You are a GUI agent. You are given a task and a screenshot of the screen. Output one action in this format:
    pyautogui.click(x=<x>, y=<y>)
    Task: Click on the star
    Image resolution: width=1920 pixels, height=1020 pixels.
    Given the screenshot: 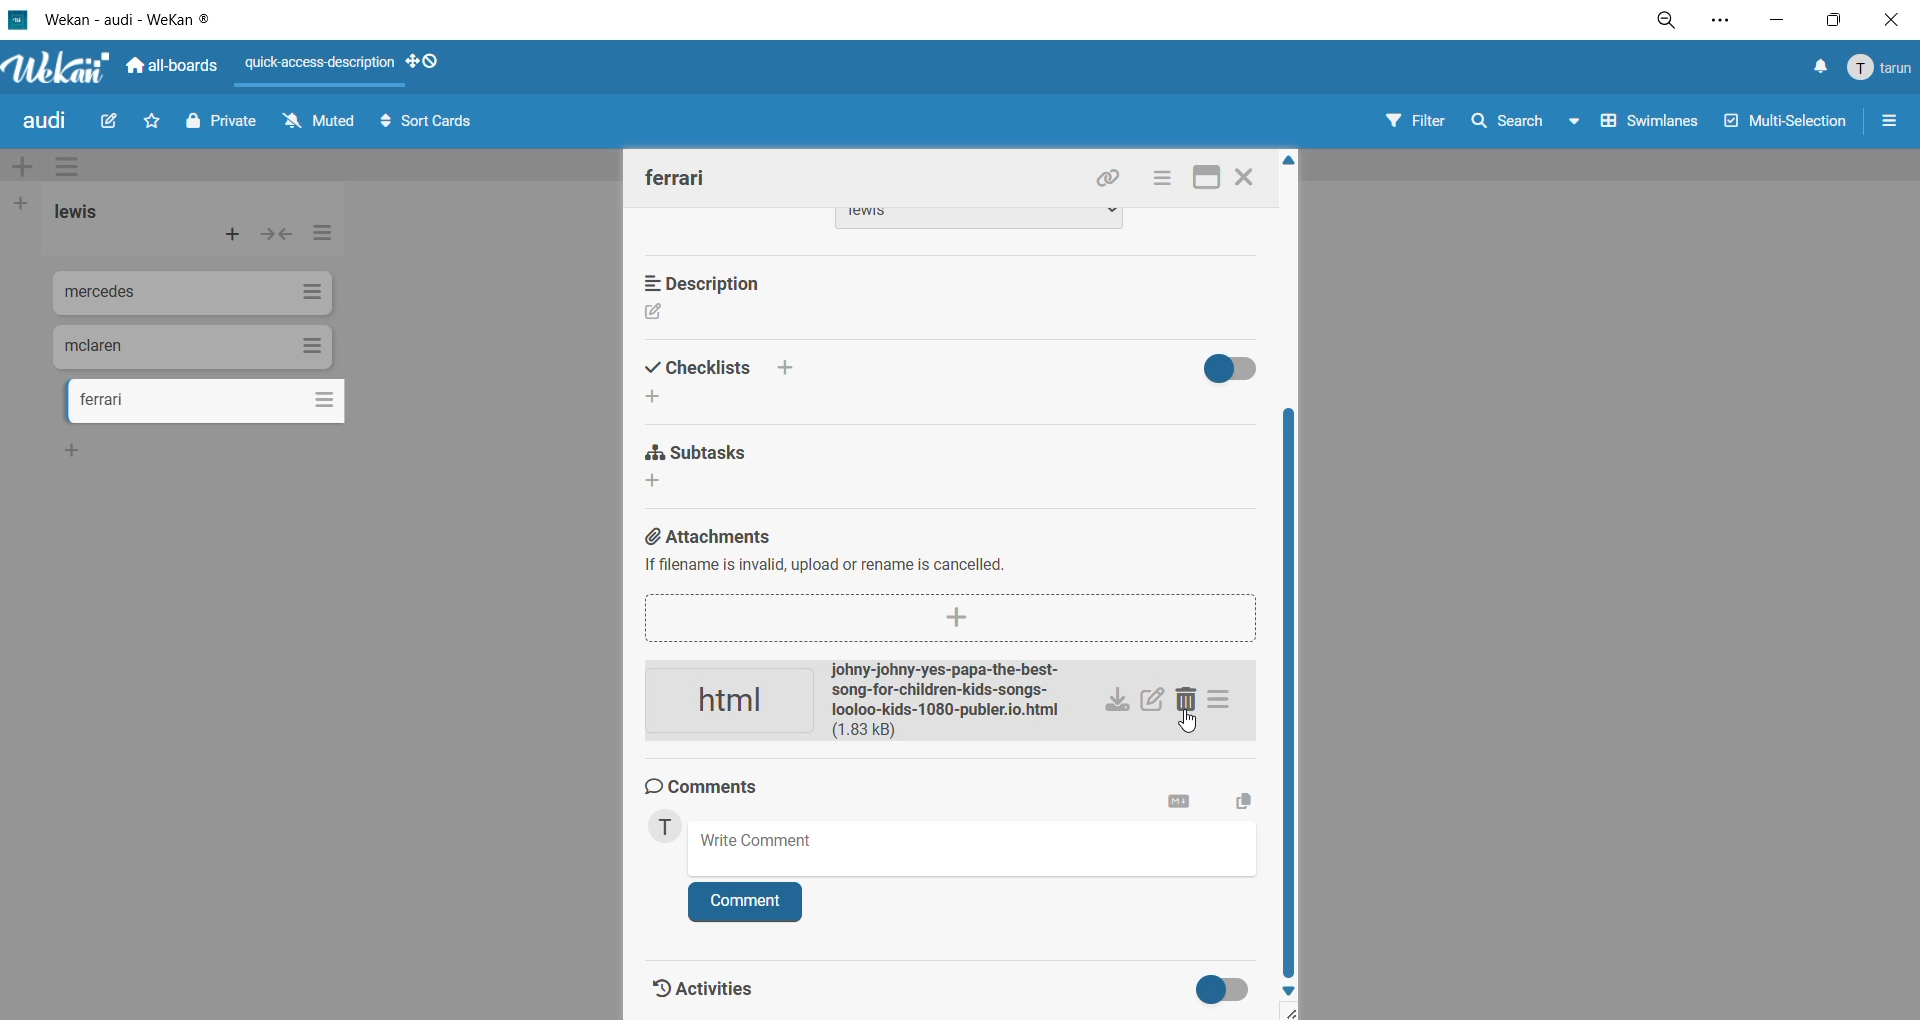 What is the action you would take?
    pyautogui.click(x=156, y=119)
    